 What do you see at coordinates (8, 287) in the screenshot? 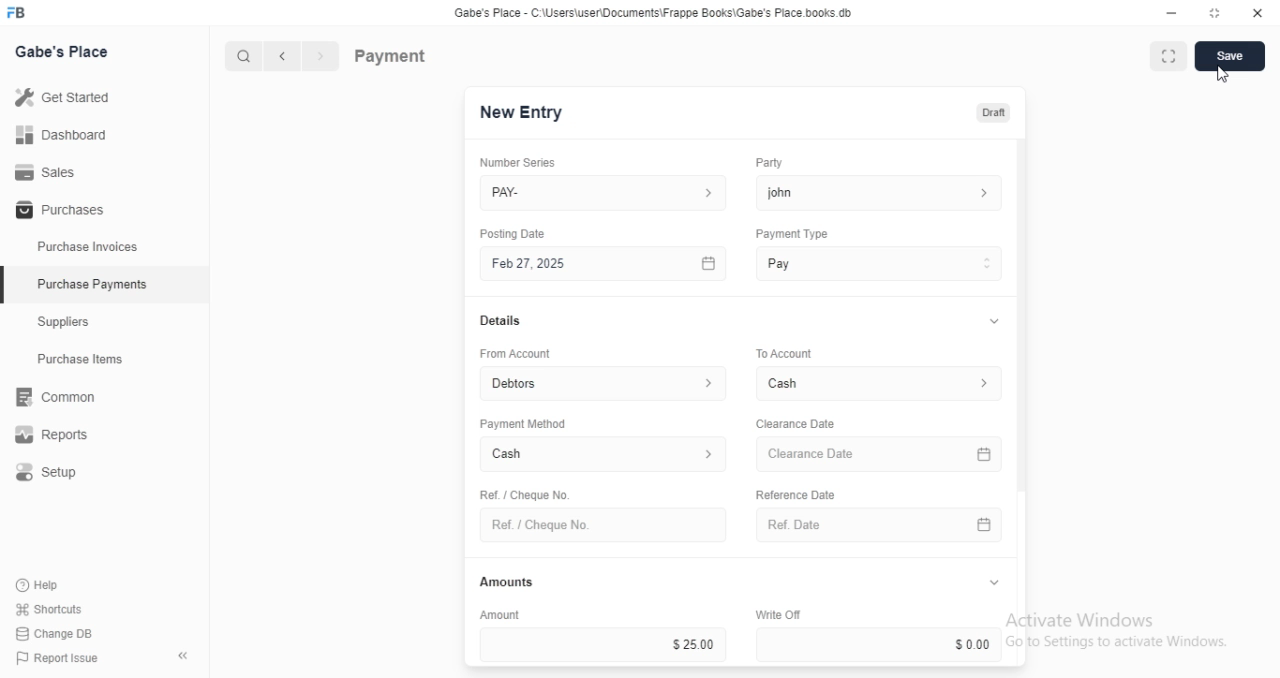
I see `selected` at bounding box center [8, 287].